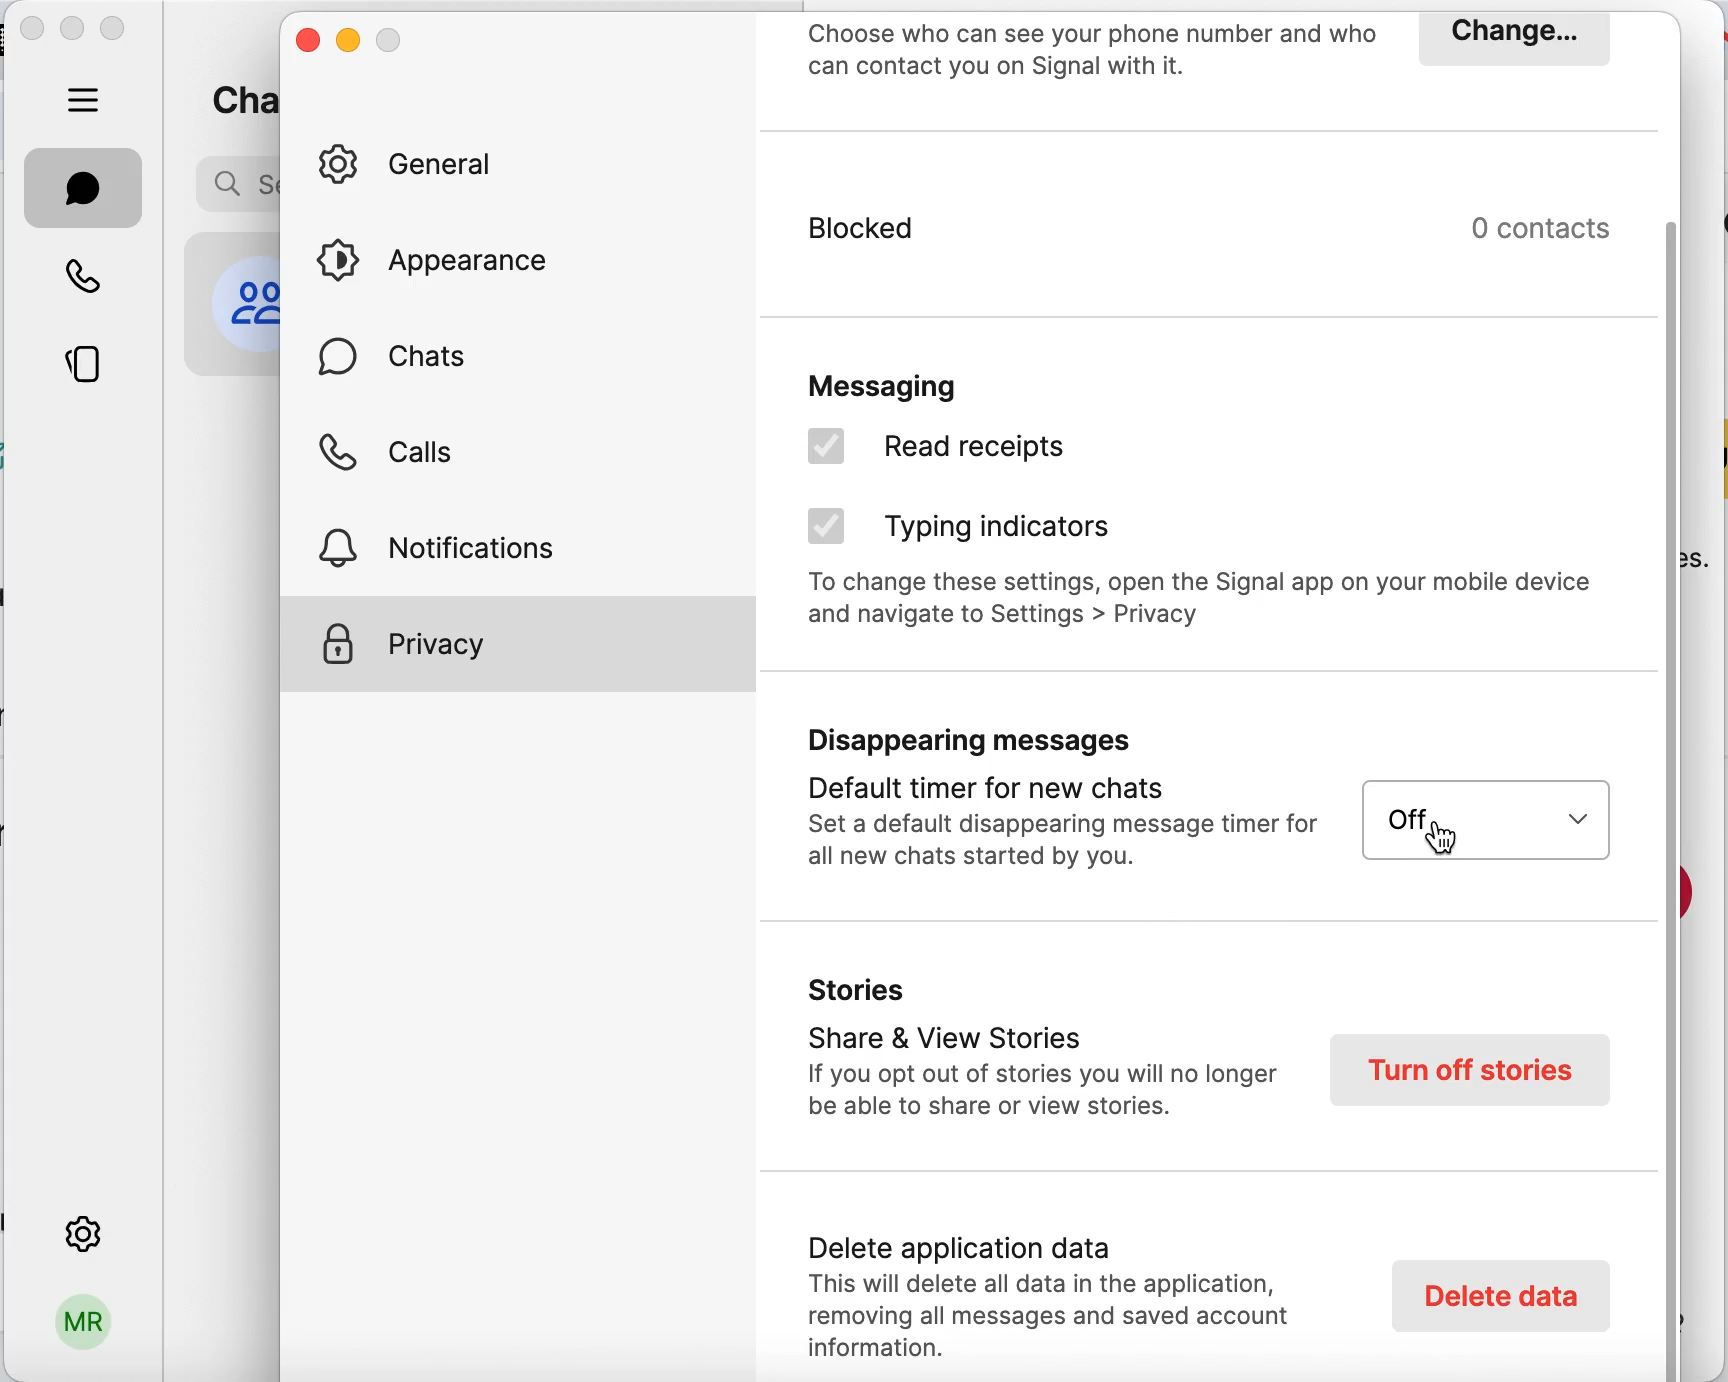 This screenshot has height=1382, width=1728. I want to click on chat, so click(84, 188).